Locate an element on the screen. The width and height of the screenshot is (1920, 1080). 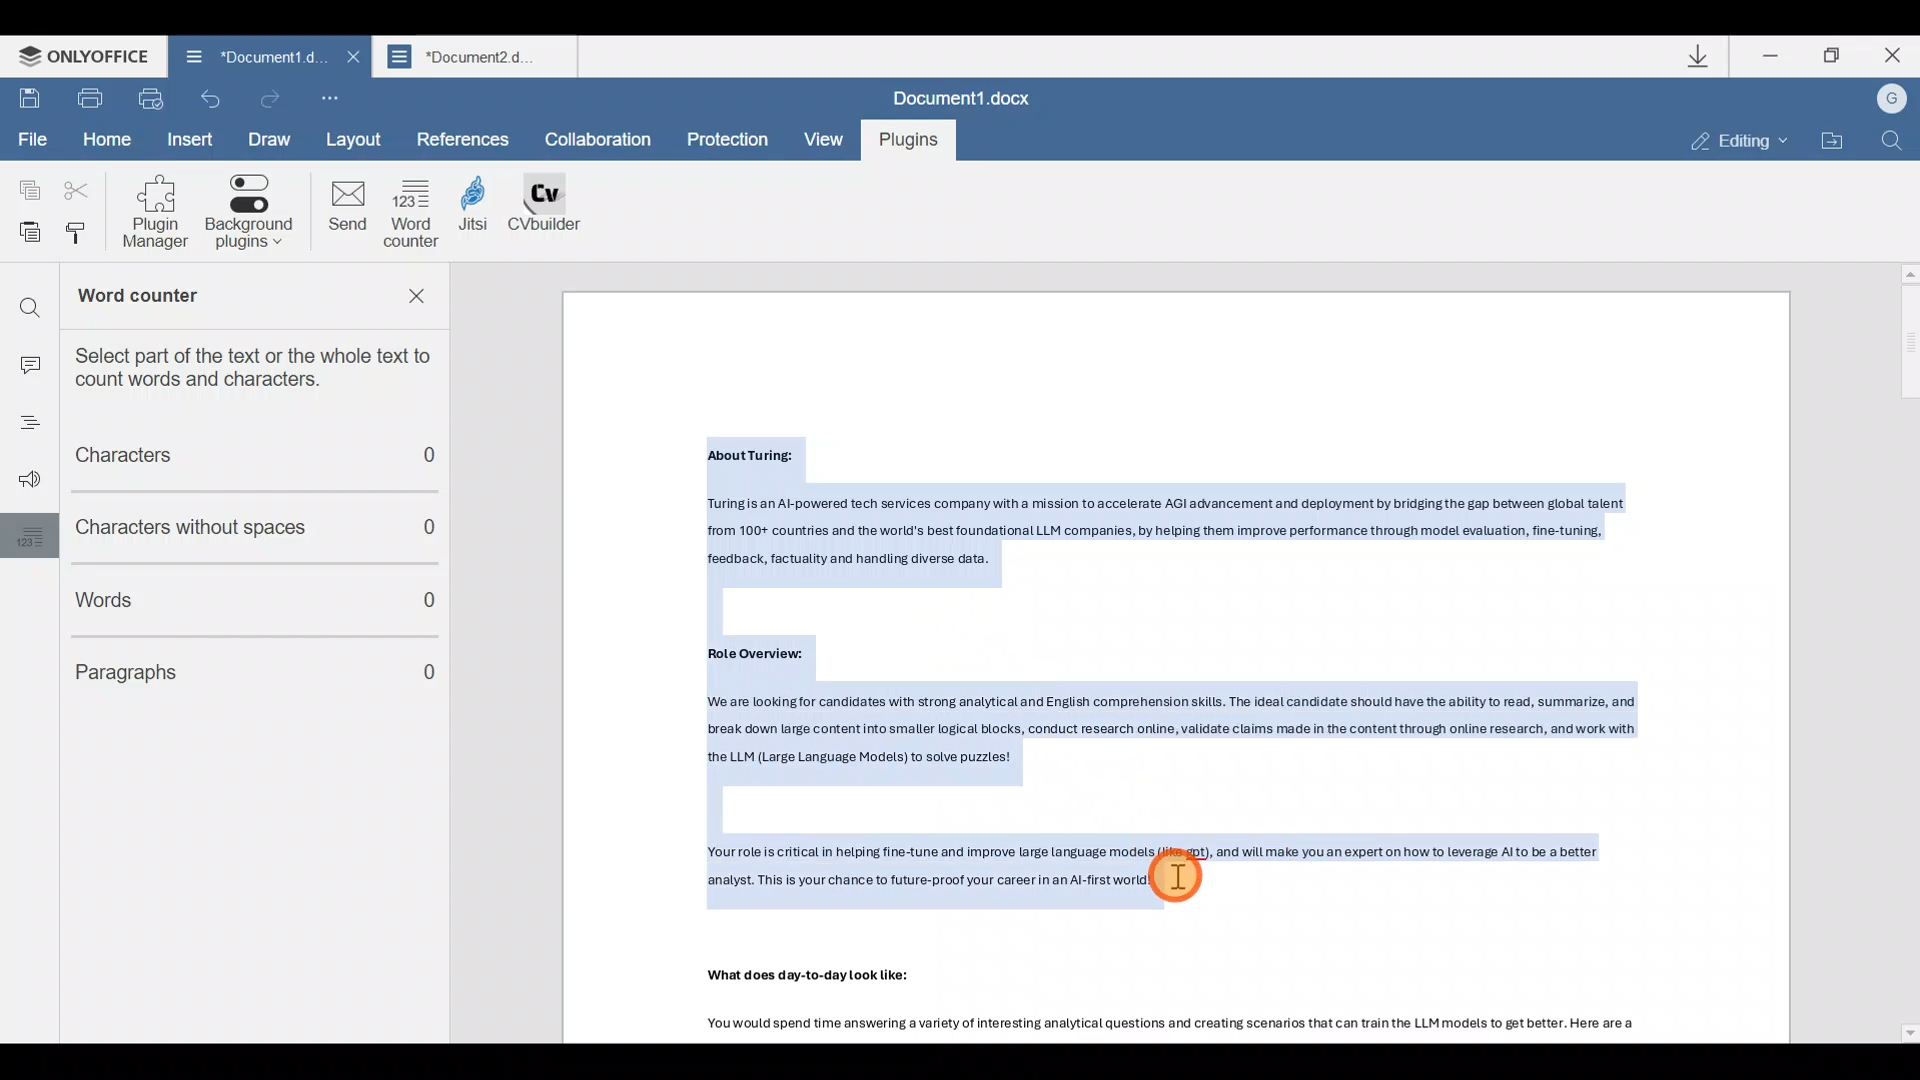
Paste is located at coordinates (24, 235).